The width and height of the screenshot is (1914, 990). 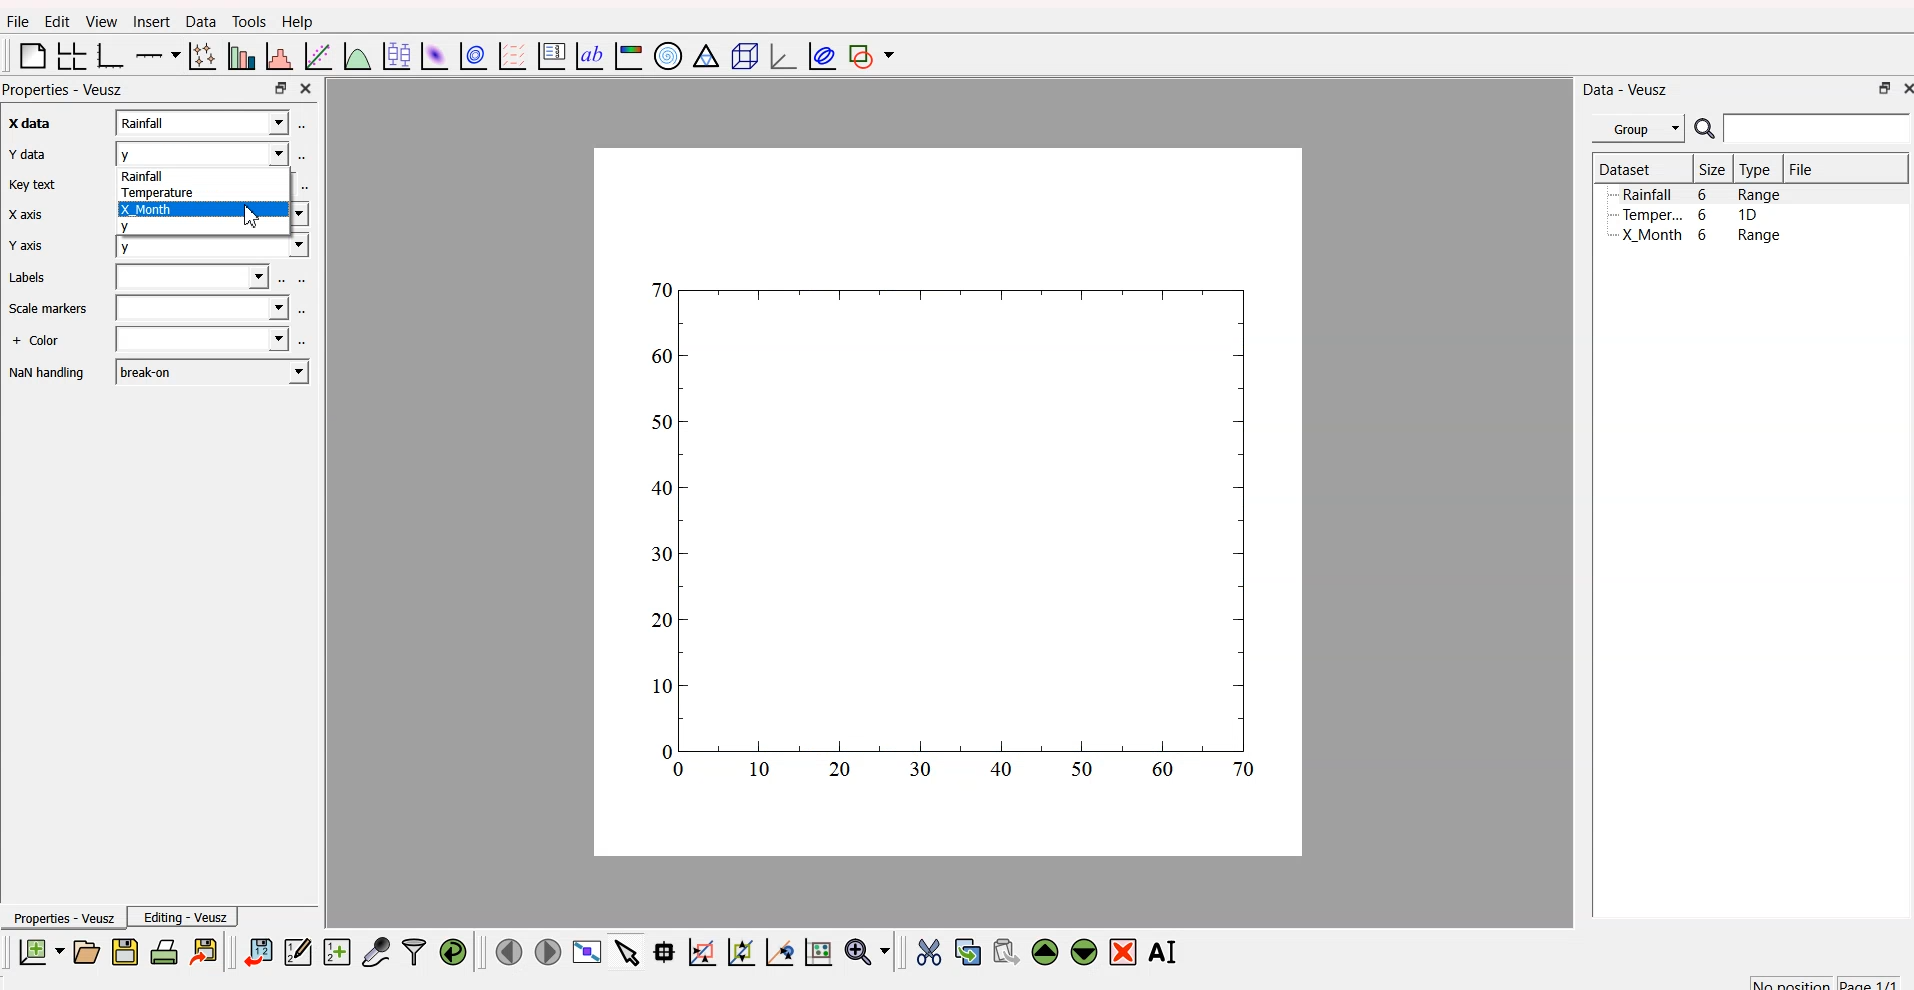 What do you see at coordinates (625, 954) in the screenshot?
I see `select items from graph` at bounding box center [625, 954].